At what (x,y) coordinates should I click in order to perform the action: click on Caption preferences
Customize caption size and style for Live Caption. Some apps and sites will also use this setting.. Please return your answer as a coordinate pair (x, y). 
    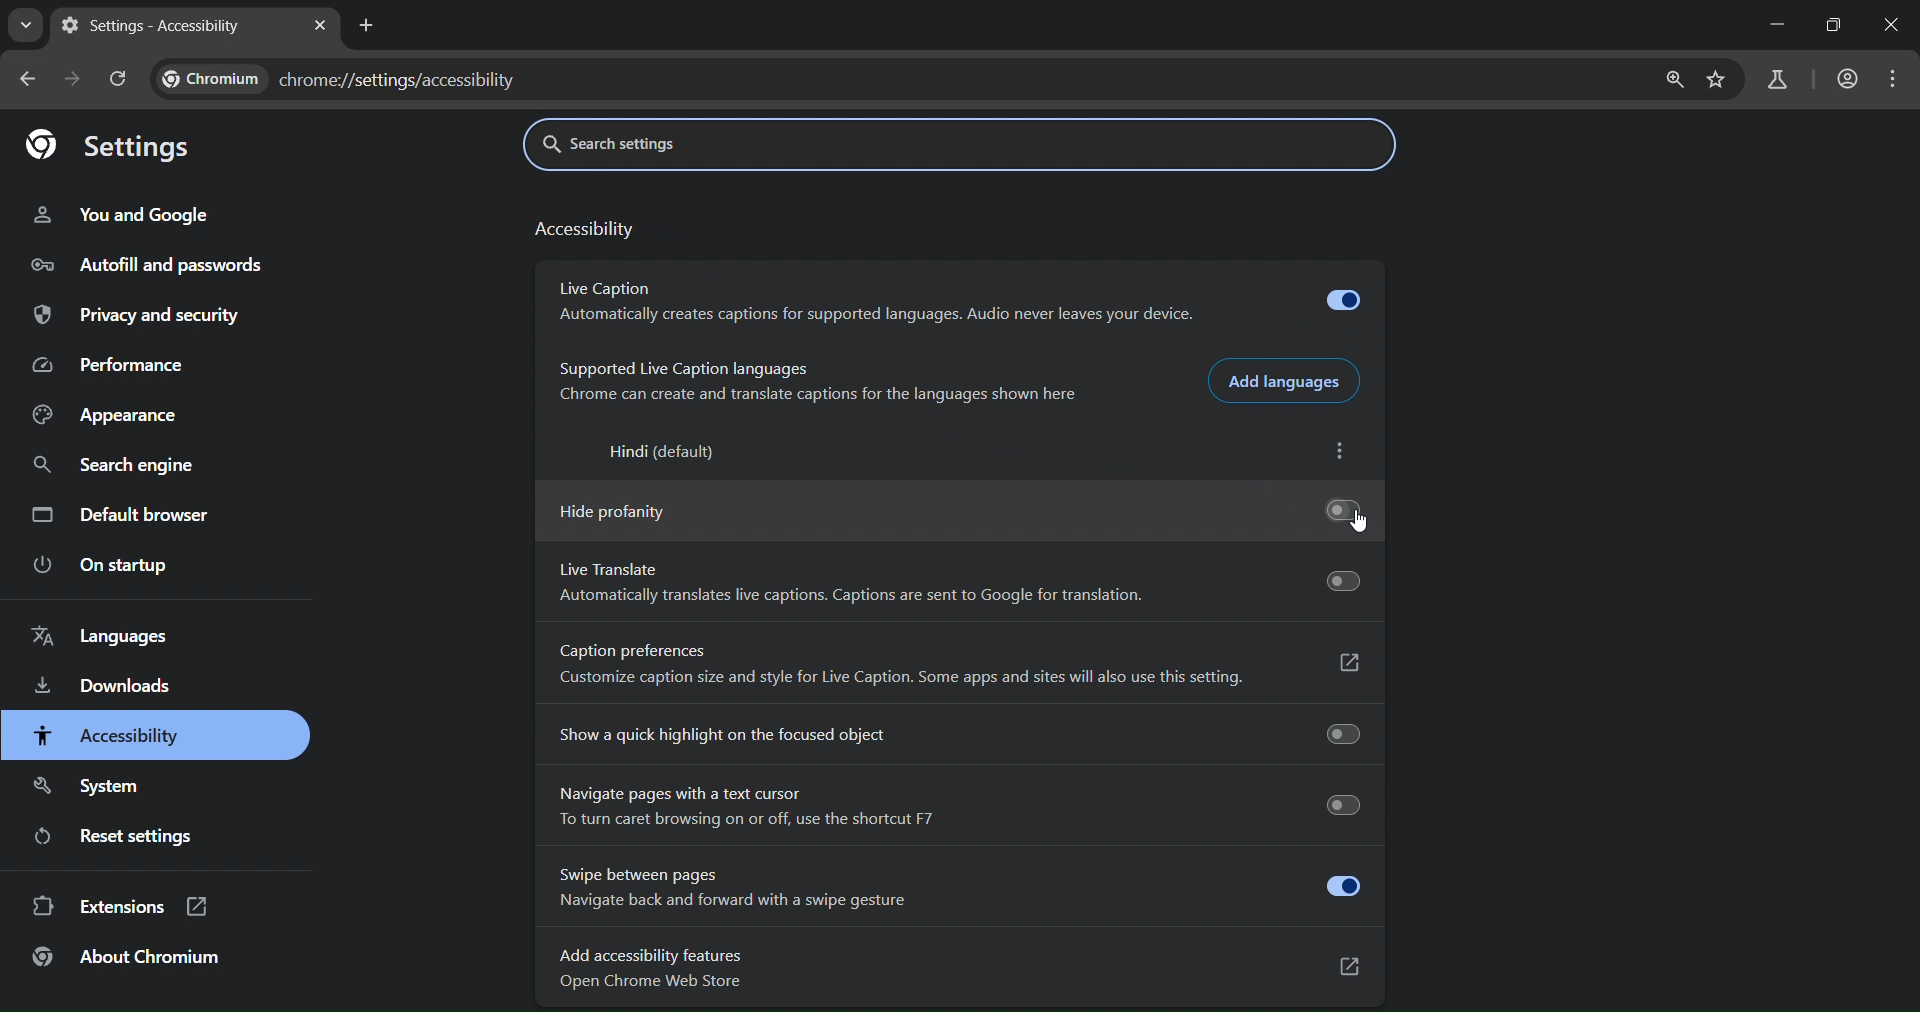
    Looking at the image, I should click on (963, 667).